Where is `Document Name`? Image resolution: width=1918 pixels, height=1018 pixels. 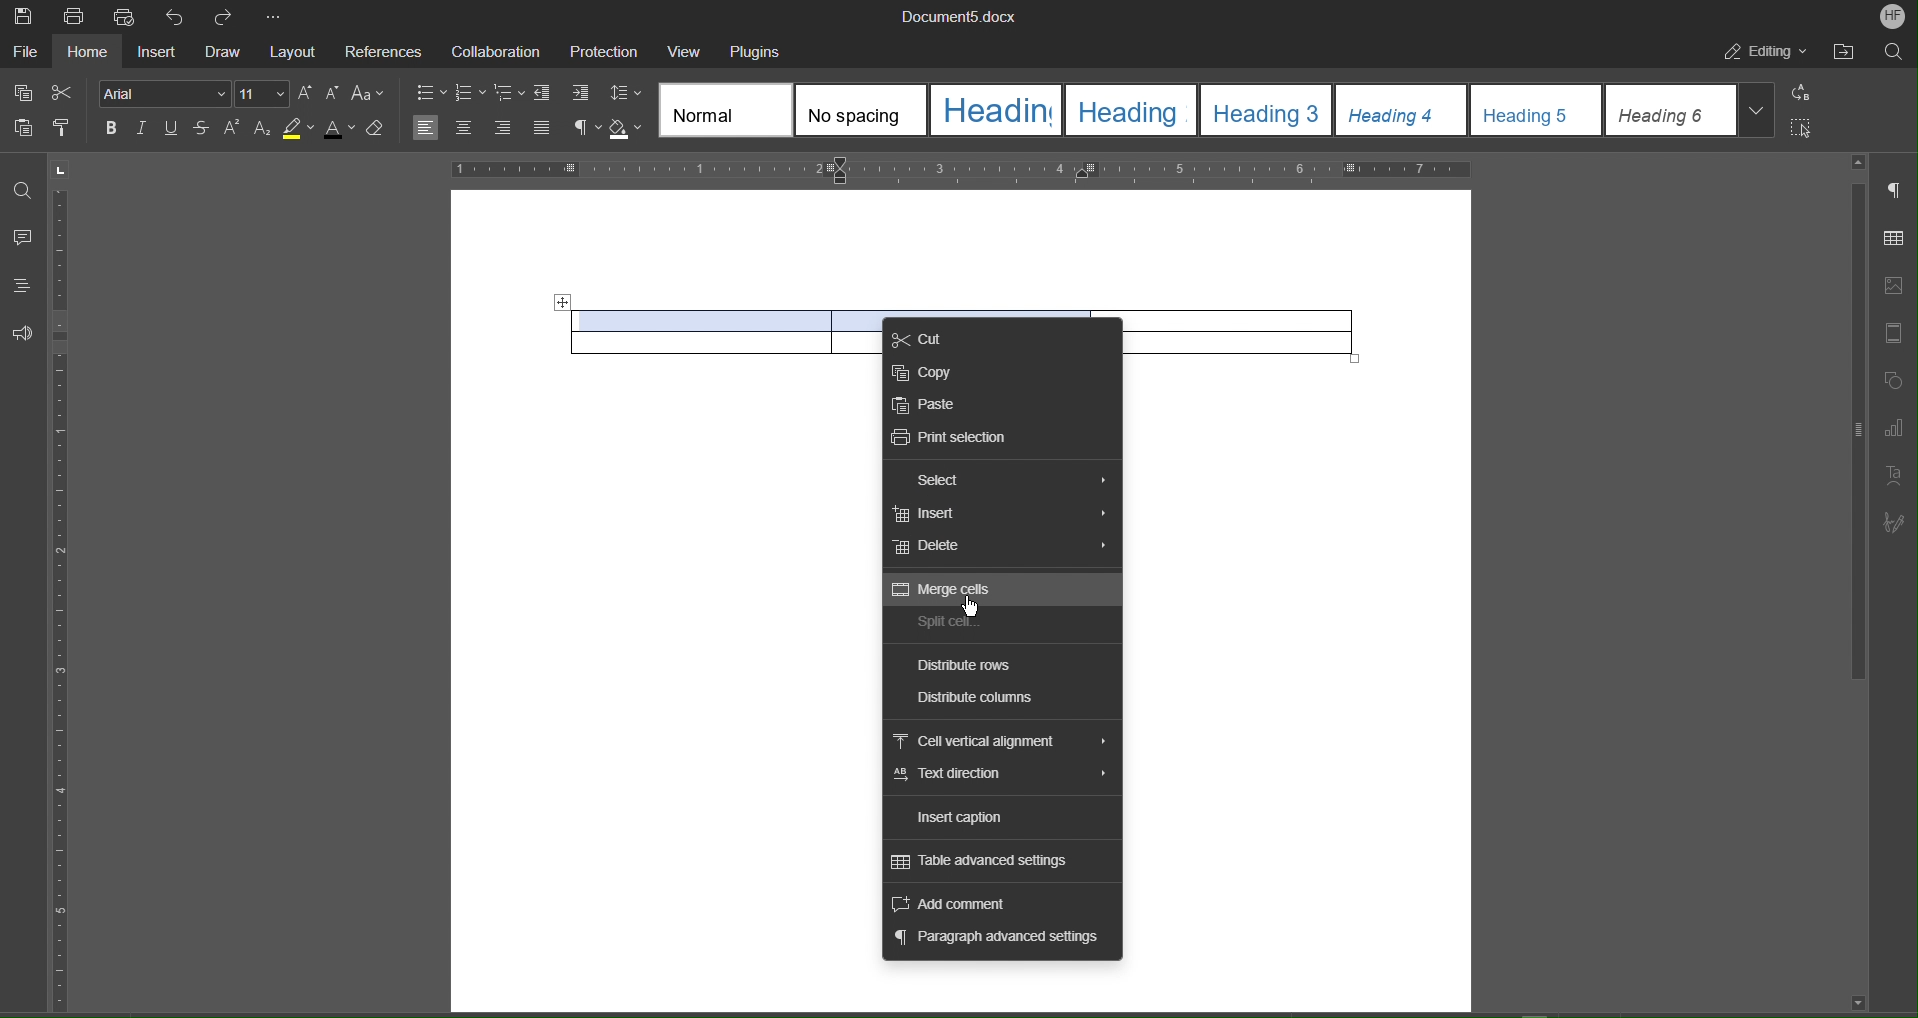 Document Name is located at coordinates (964, 16).